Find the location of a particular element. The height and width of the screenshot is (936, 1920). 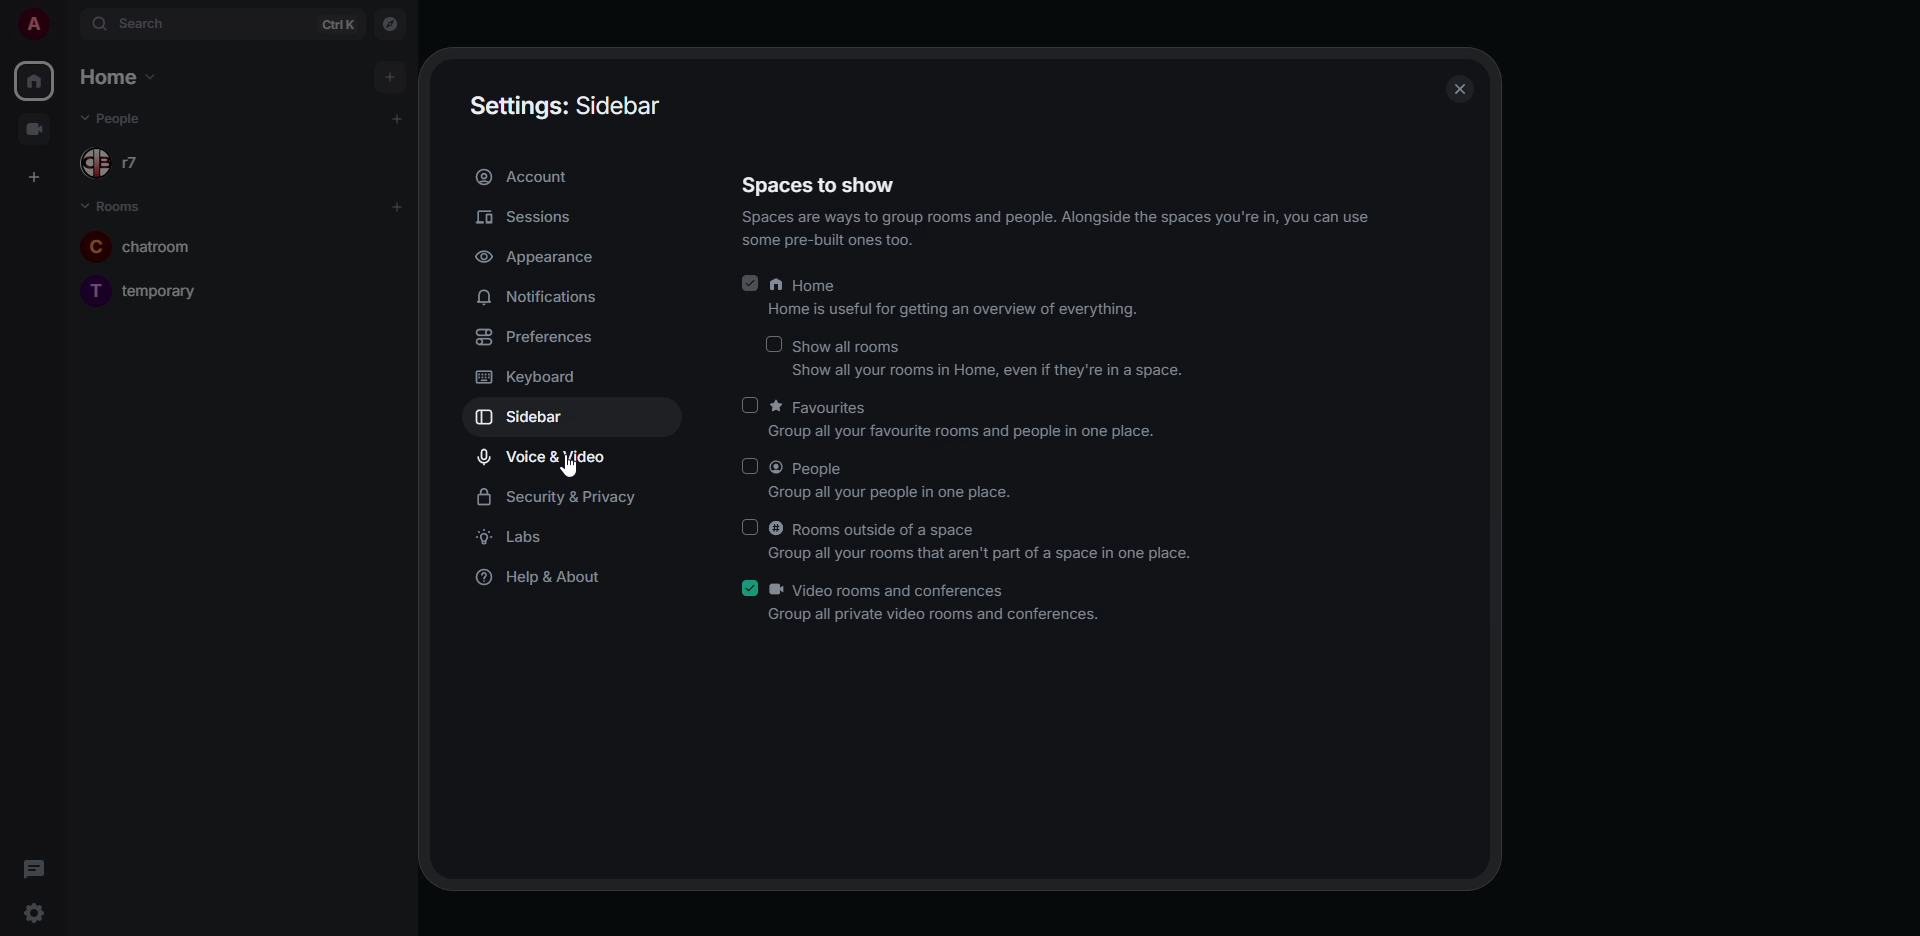

settings sidebar is located at coordinates (560, 102).